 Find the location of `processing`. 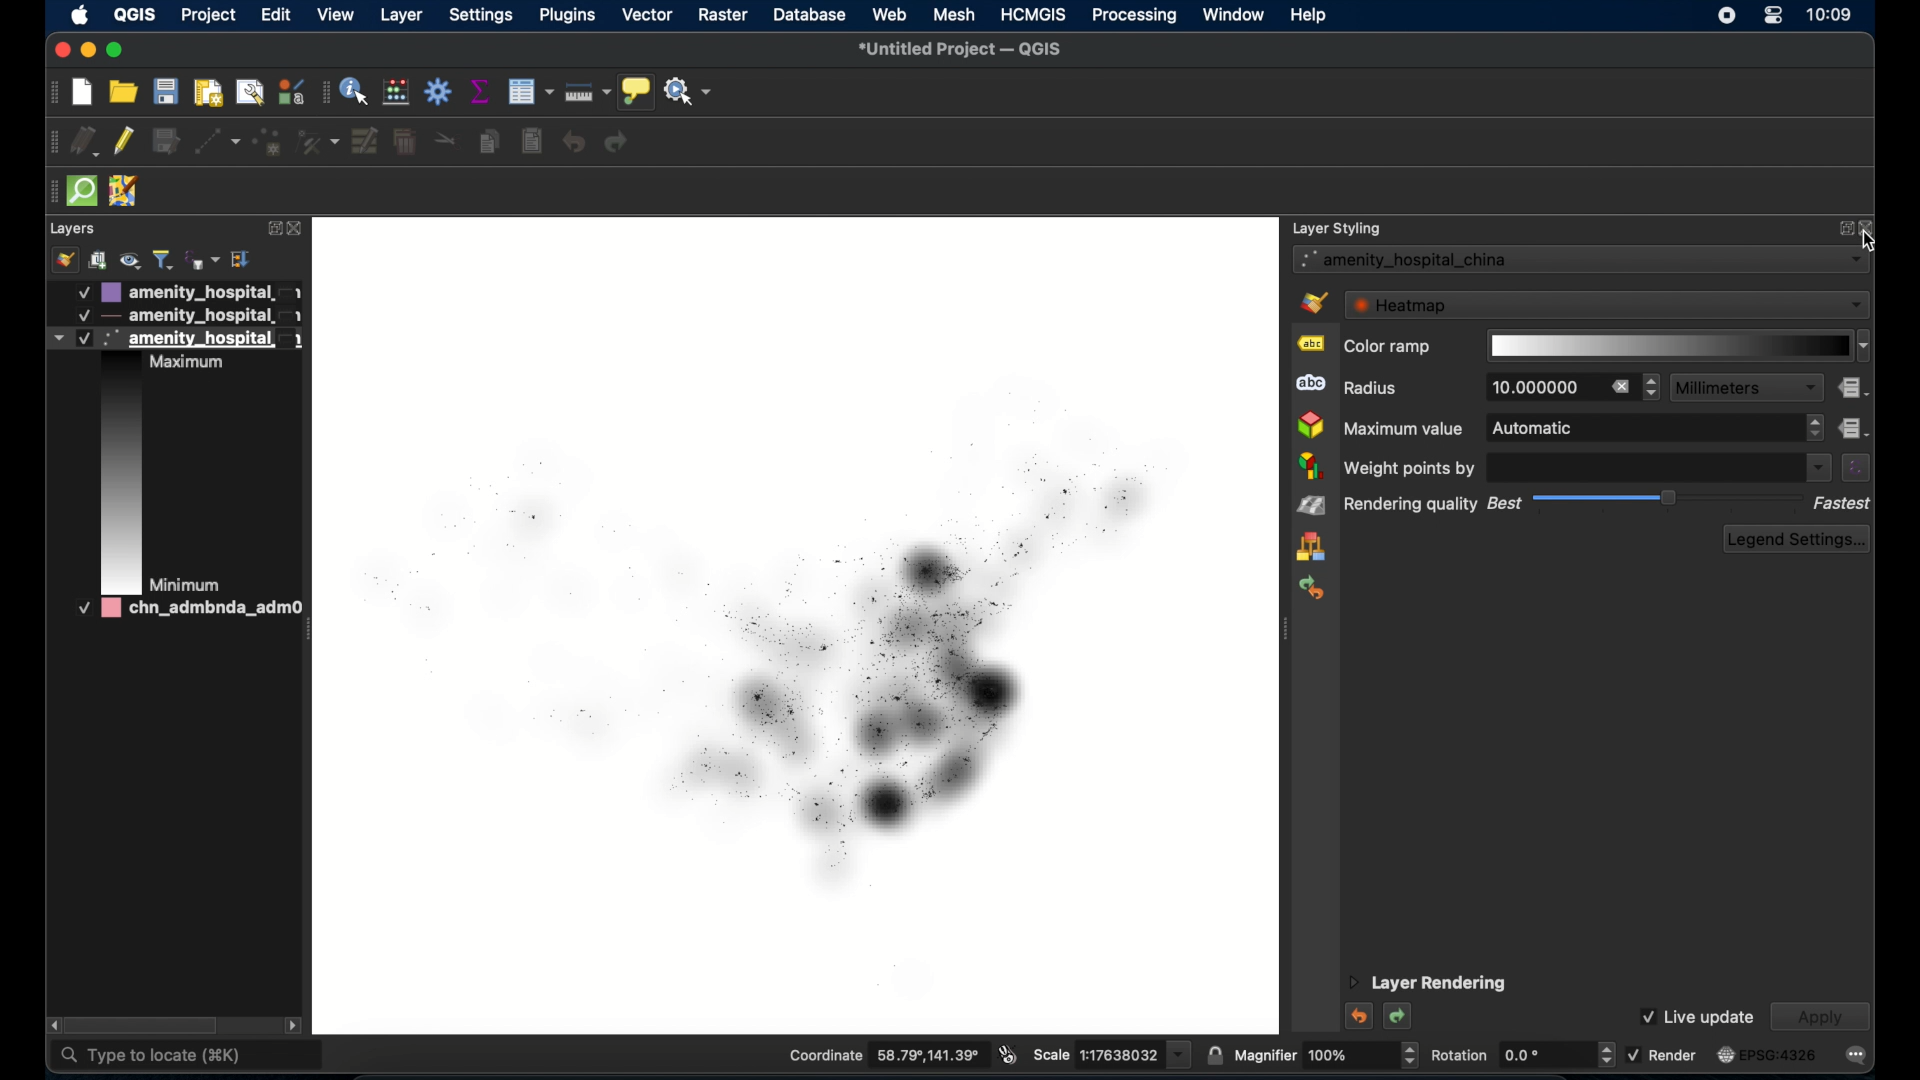

processing is located at coordinates (1133, 16).